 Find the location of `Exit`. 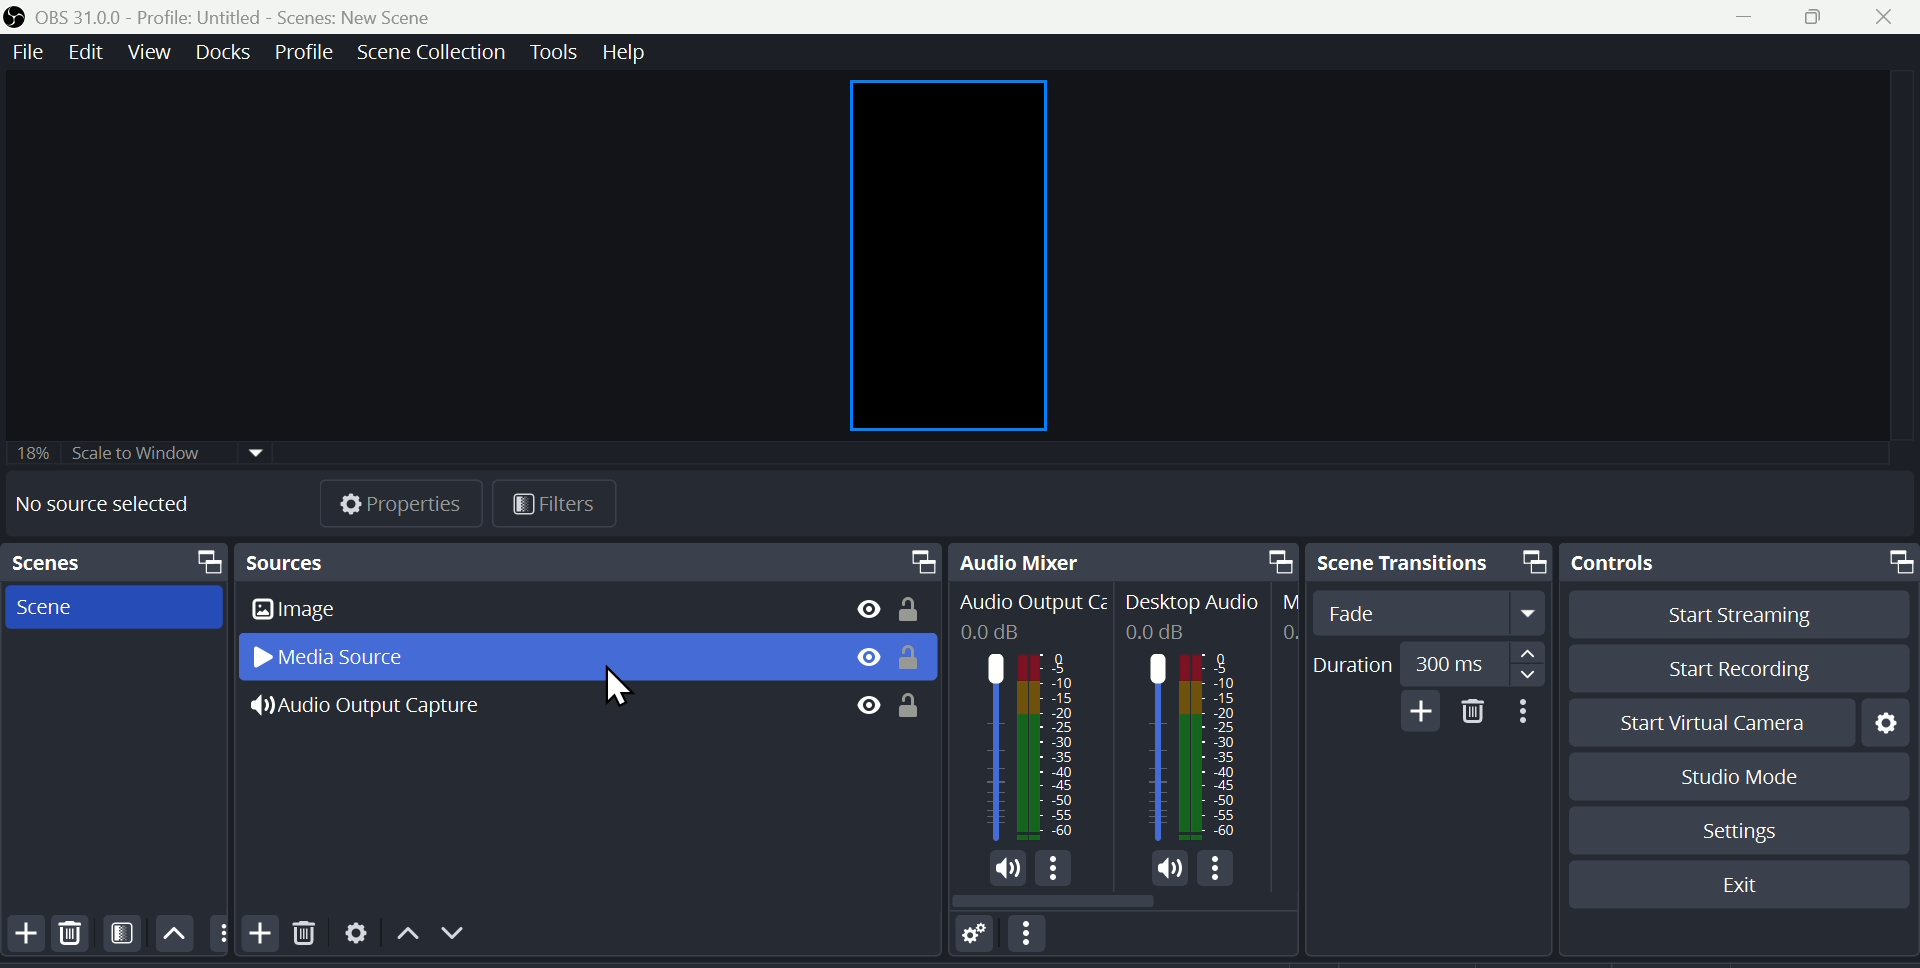

Exit is located at coordinates (1740, 884).